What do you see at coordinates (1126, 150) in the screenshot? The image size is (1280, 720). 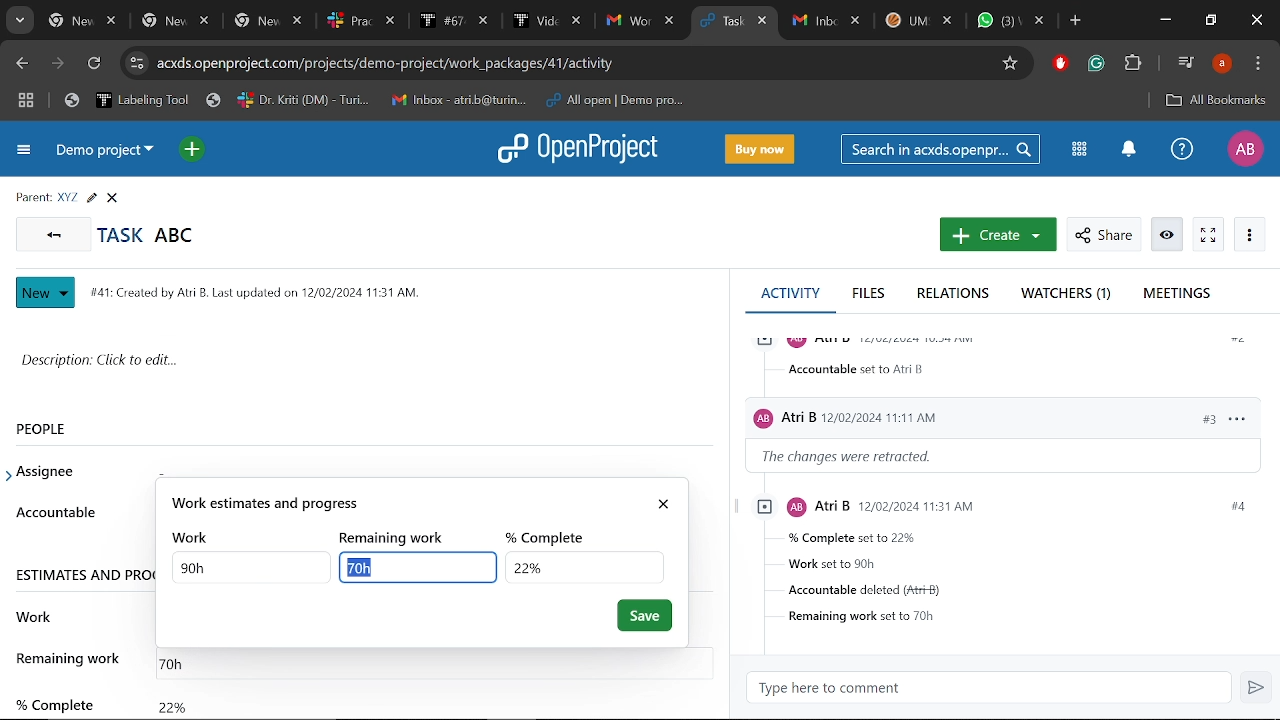 I see `Notification center` at bounding box center [1126, 150].